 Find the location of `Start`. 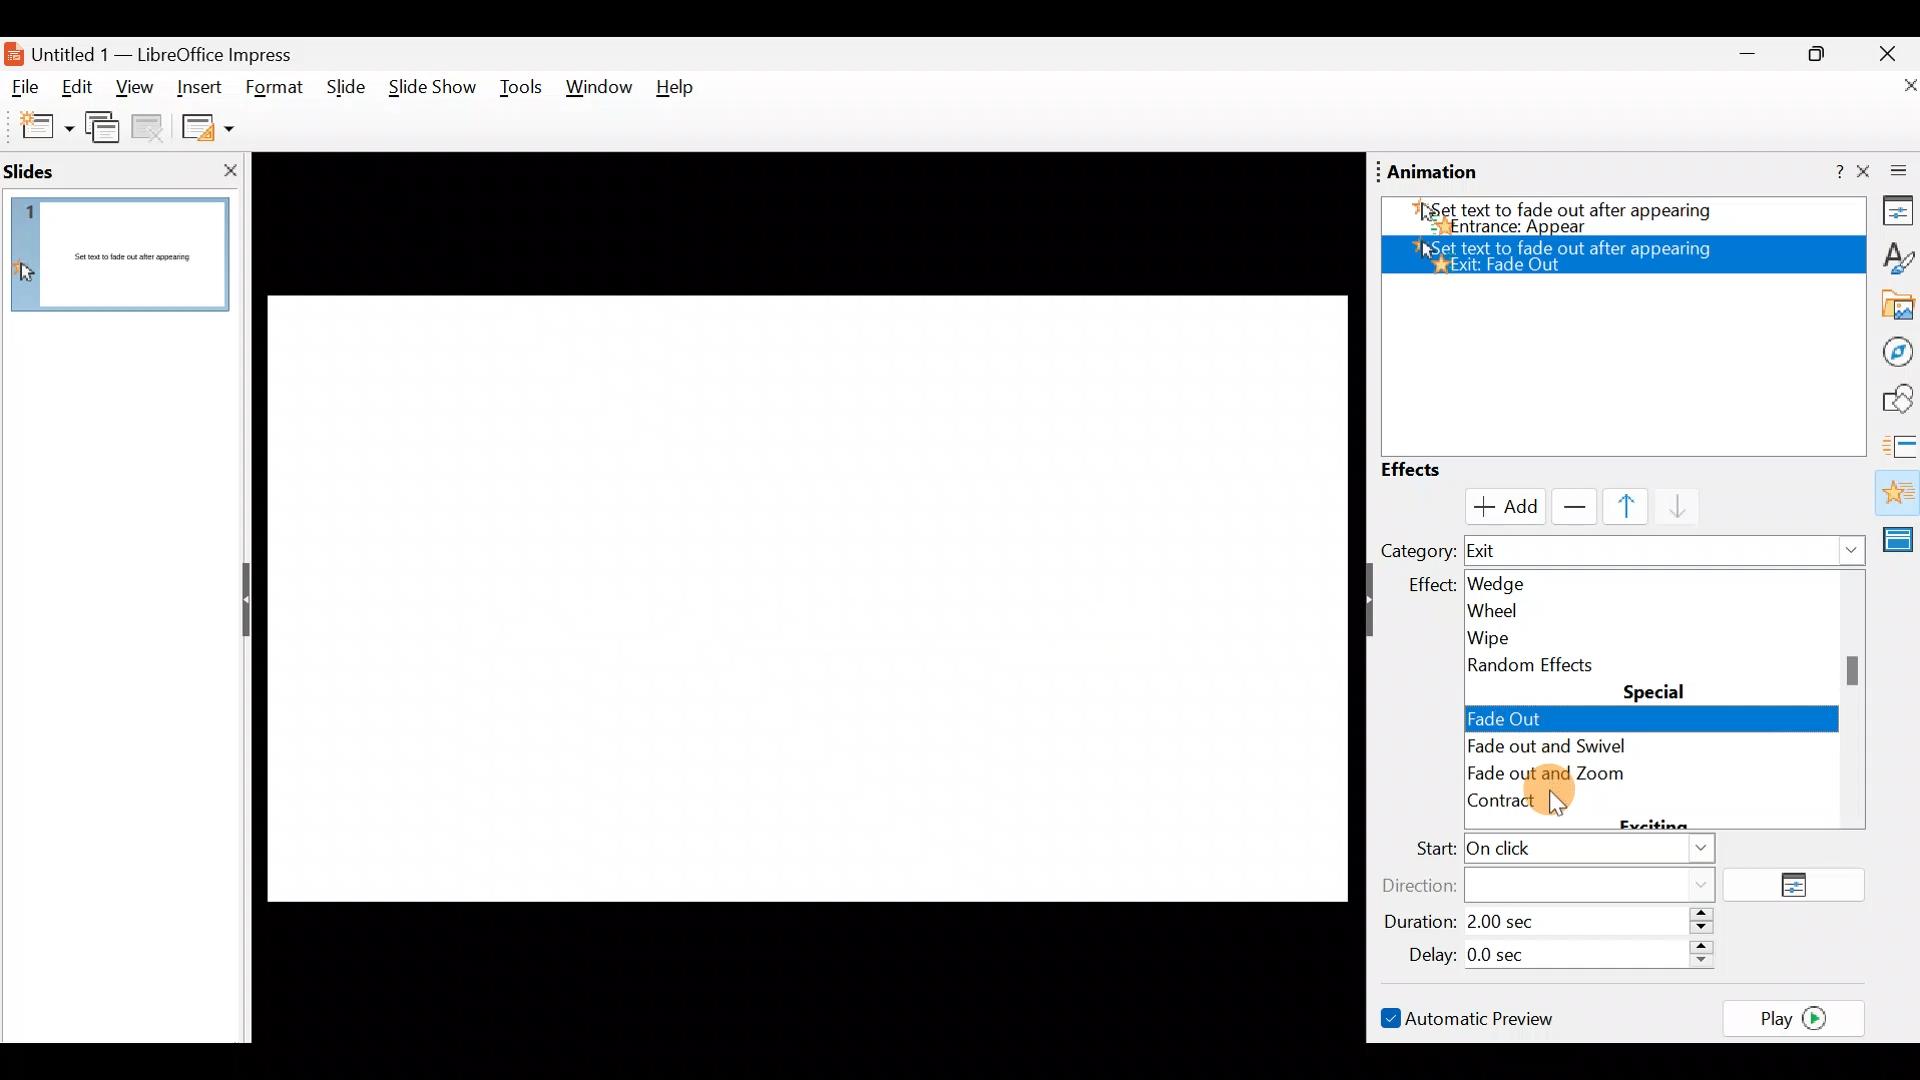

Start is located at coordinates (1559, 851).